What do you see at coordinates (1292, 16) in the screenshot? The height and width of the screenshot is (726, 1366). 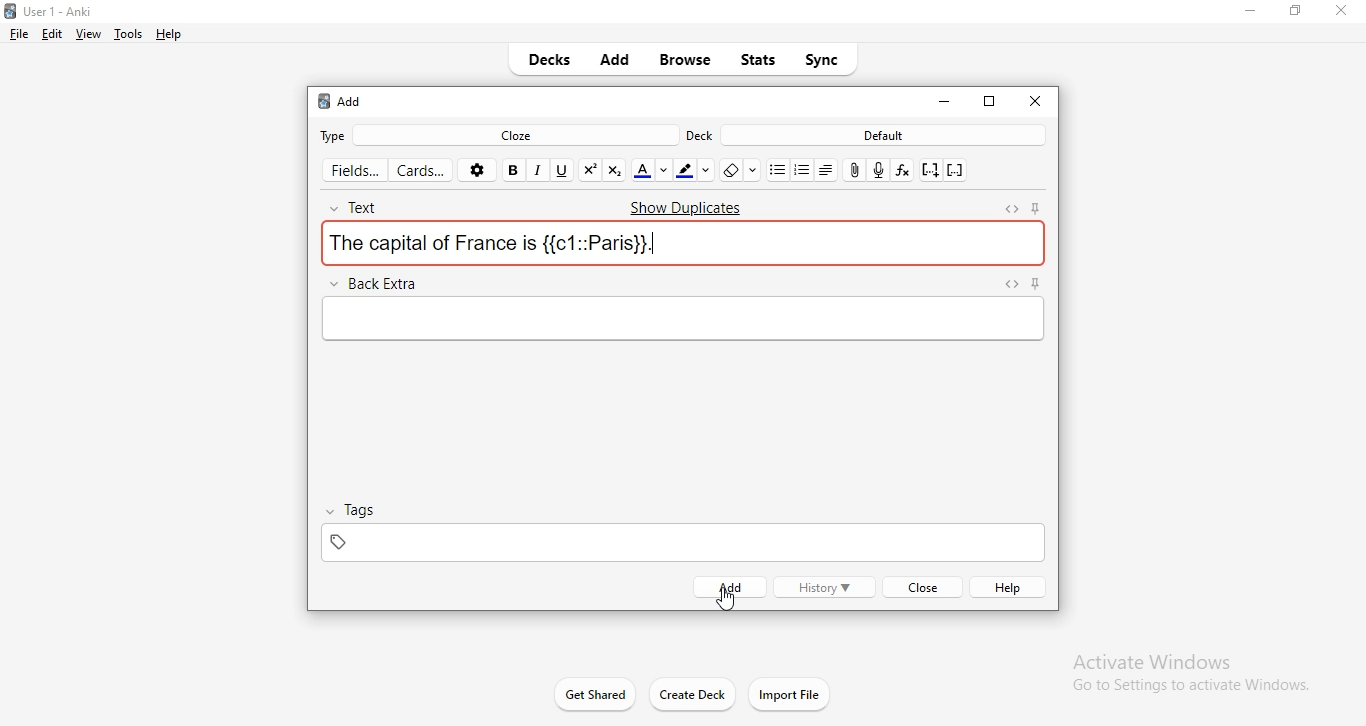 I see `restore` at bounding box center [1292, 16].